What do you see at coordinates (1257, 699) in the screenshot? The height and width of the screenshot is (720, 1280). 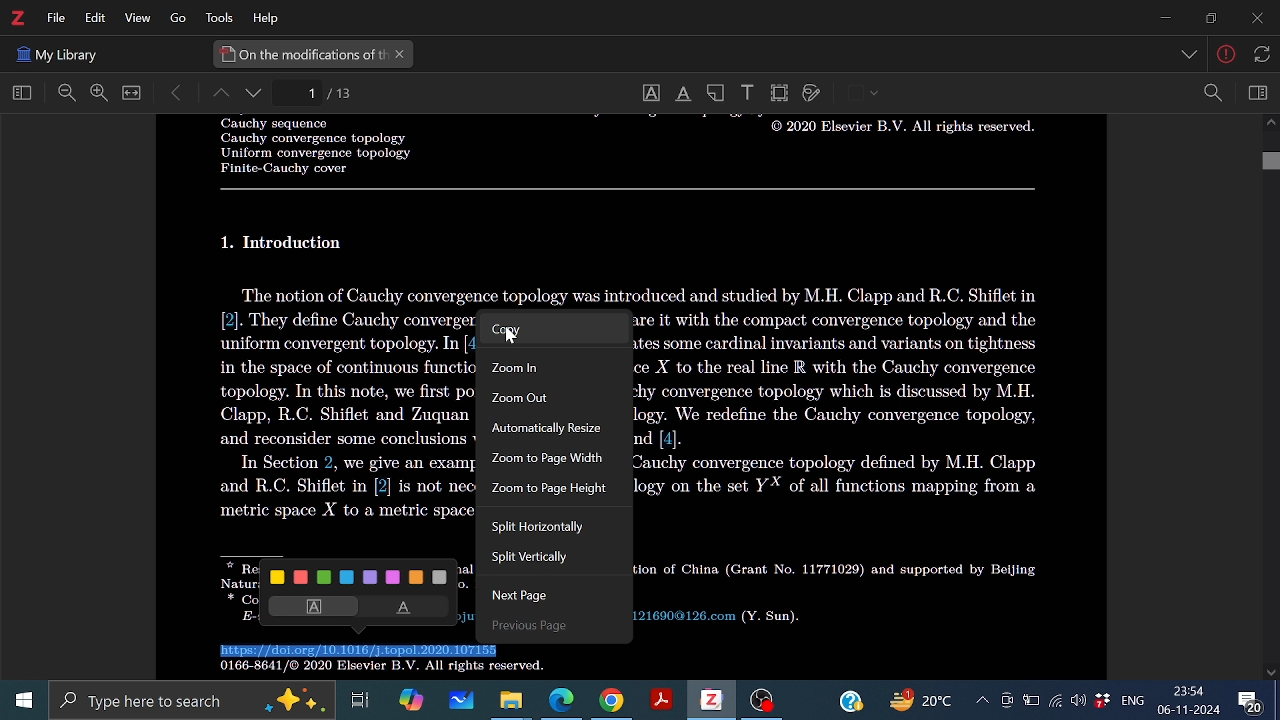 I see `Comment` at bounding box center [1257, 699].